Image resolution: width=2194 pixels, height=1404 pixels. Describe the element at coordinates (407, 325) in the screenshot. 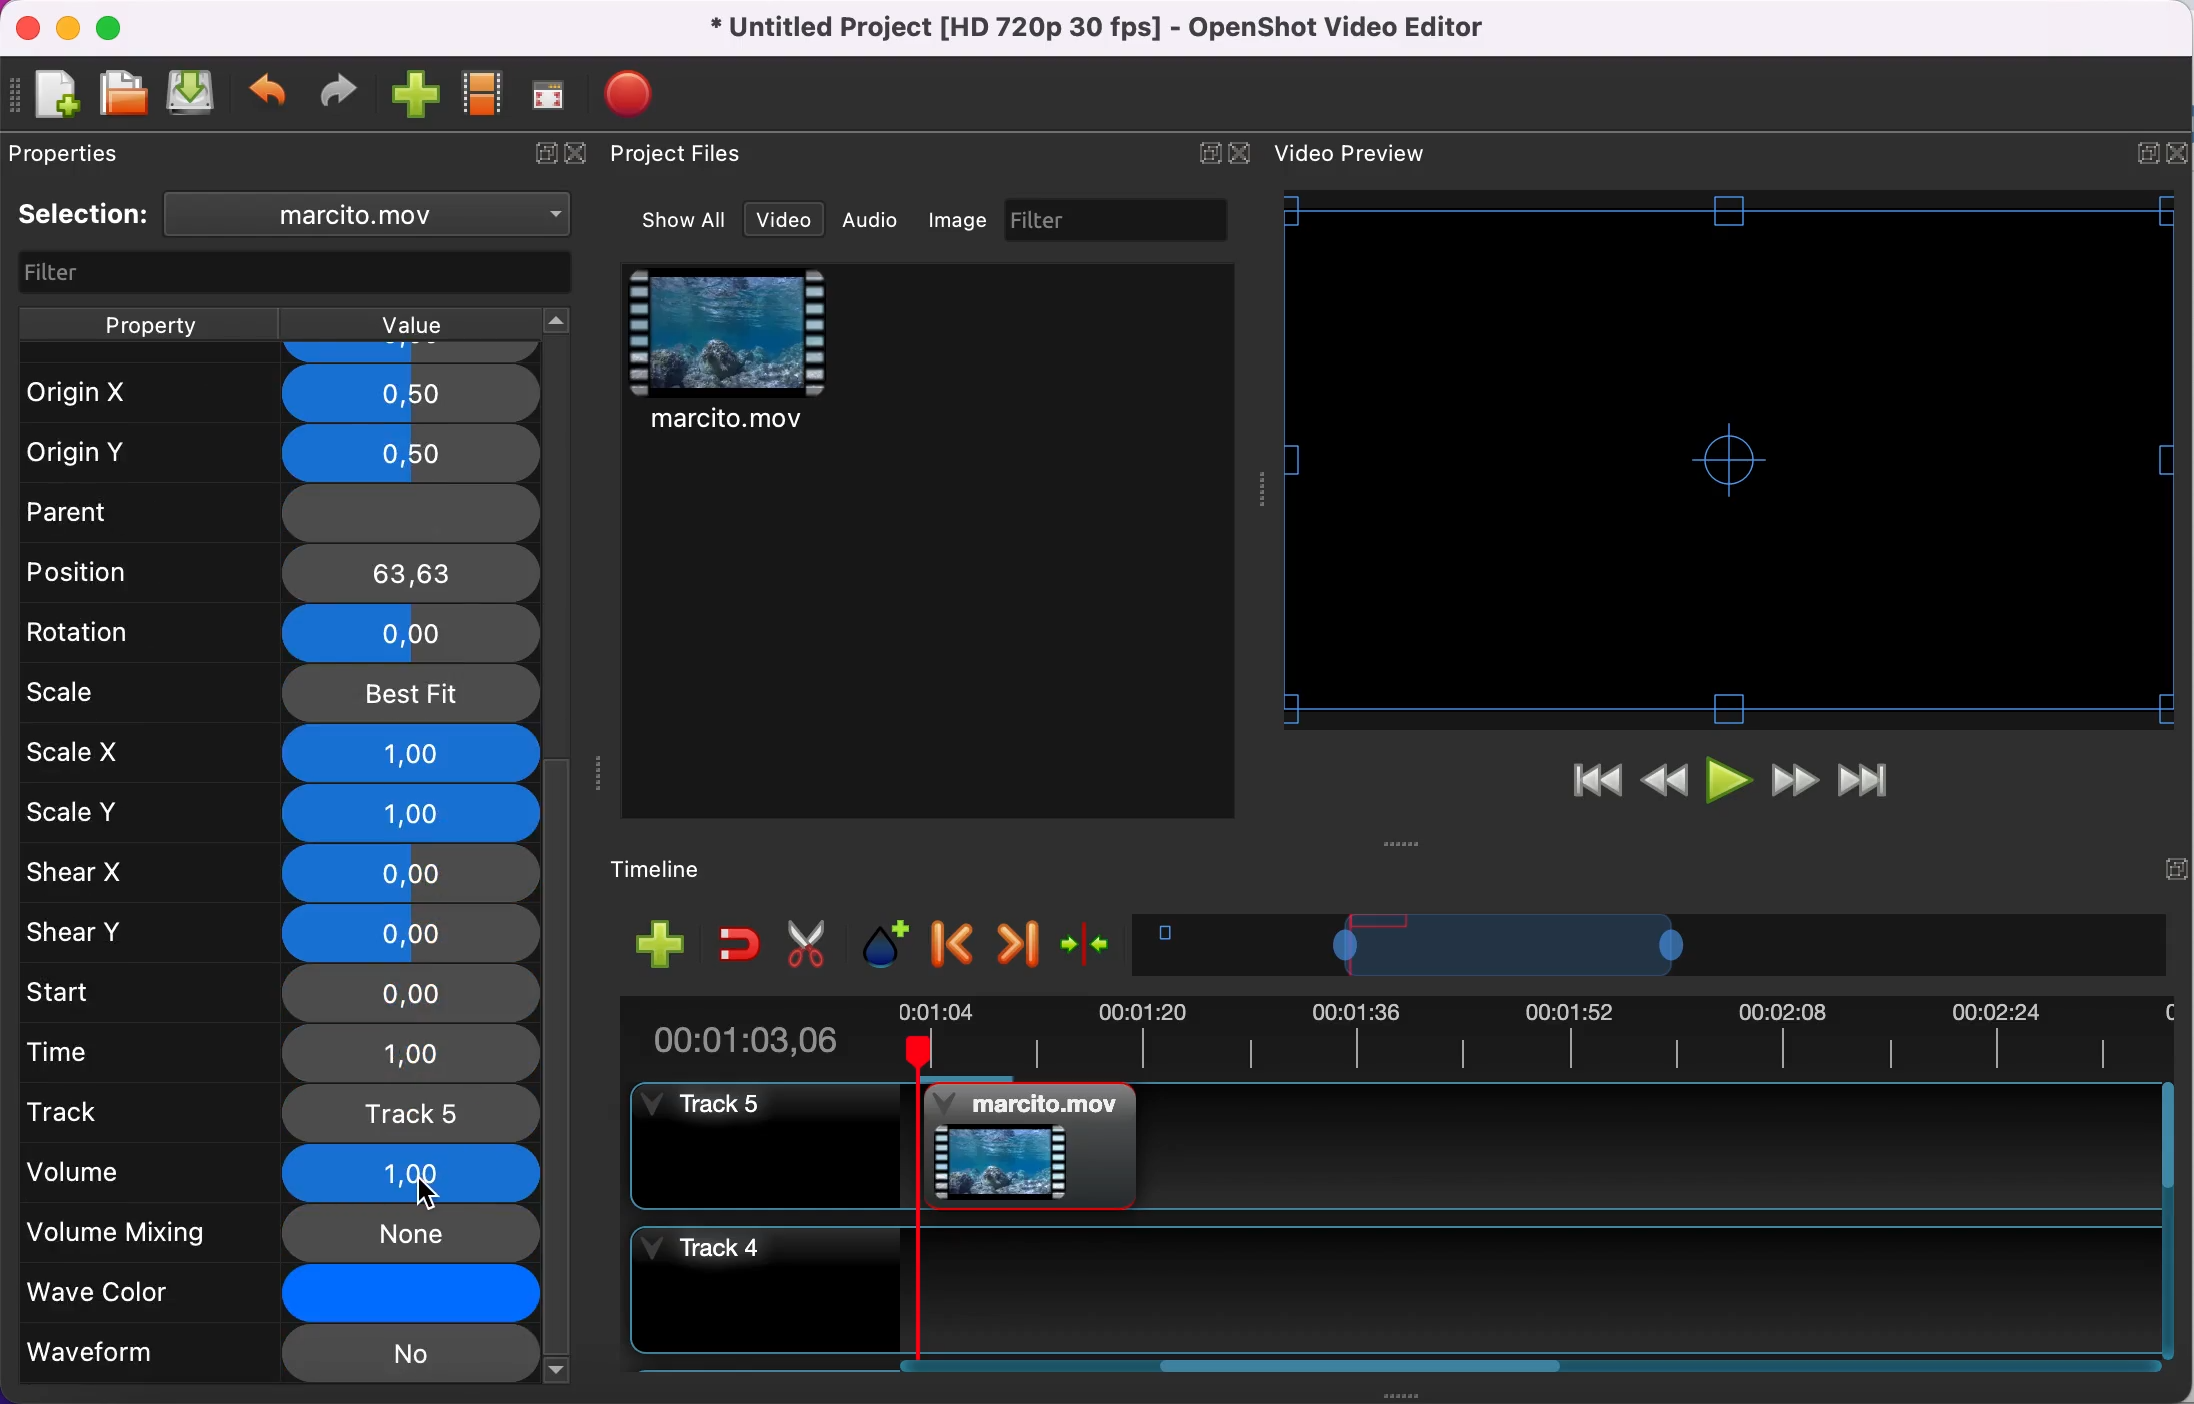

I see `value` at that location.